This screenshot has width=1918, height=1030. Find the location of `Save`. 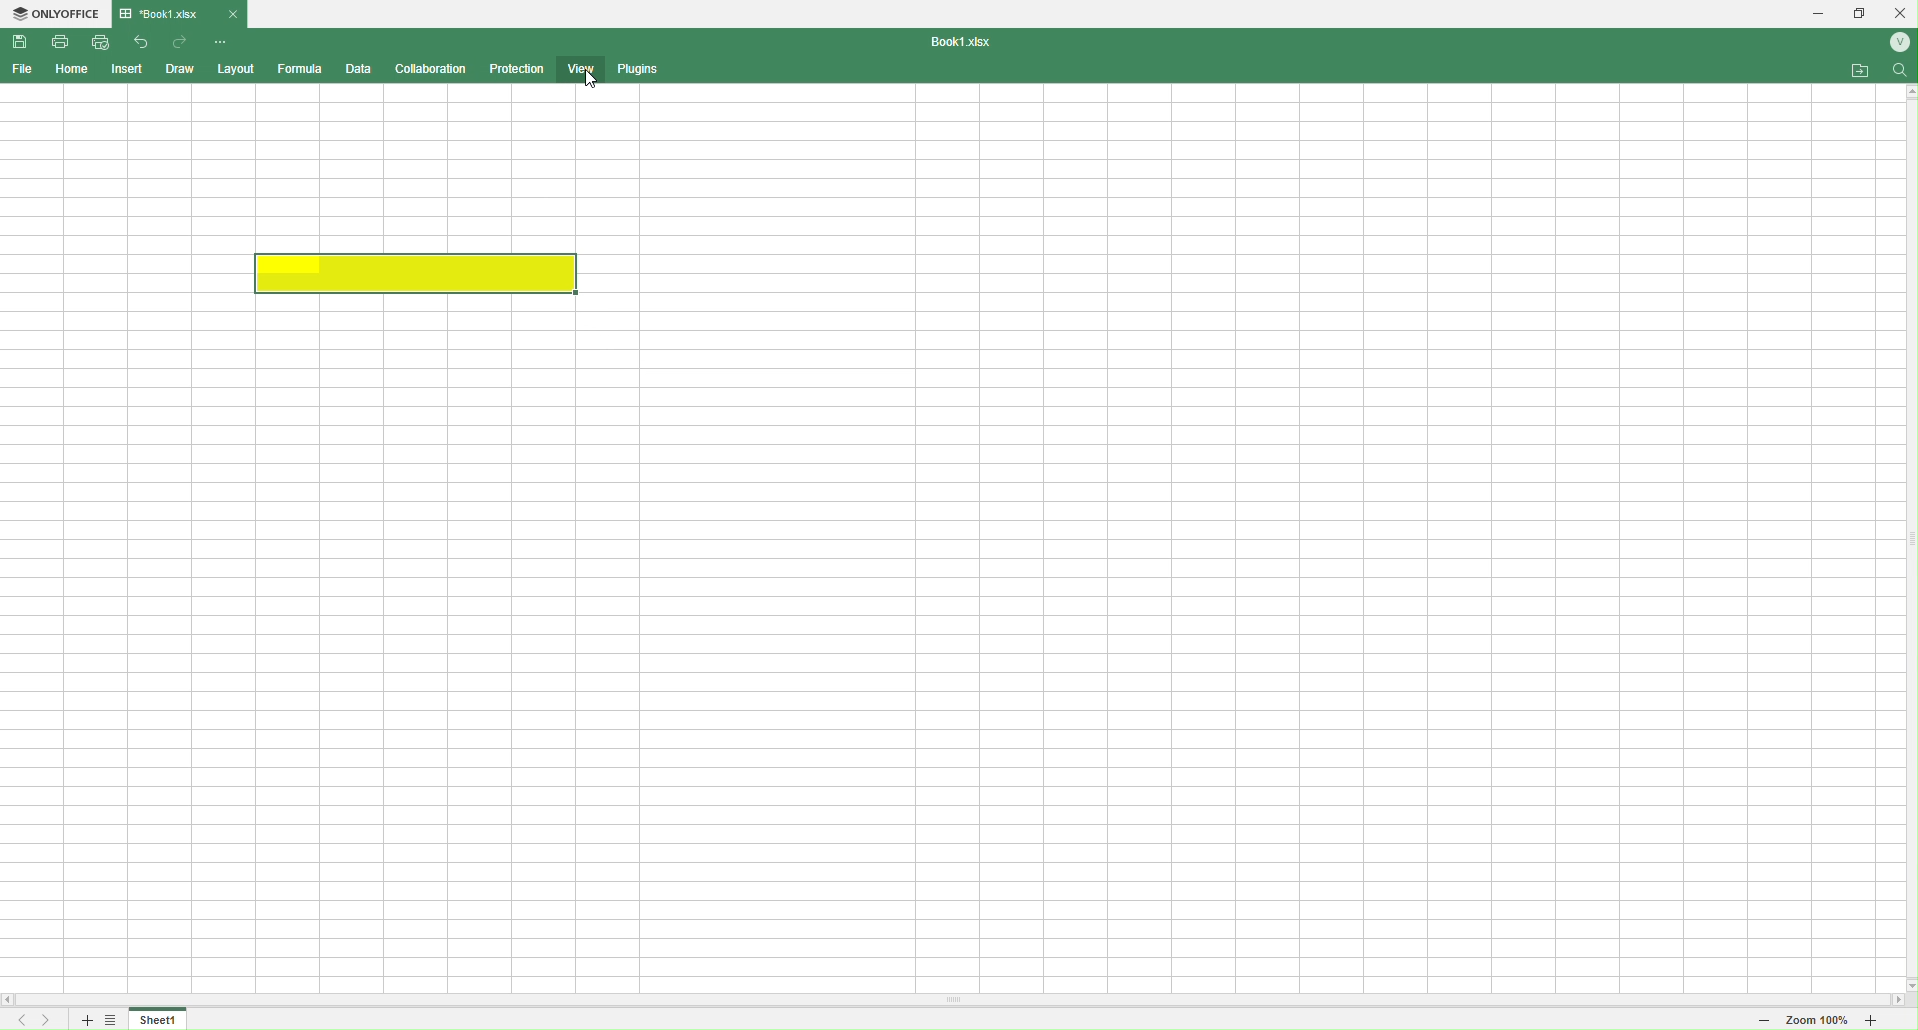

Save is located at coordinates (19, 40).